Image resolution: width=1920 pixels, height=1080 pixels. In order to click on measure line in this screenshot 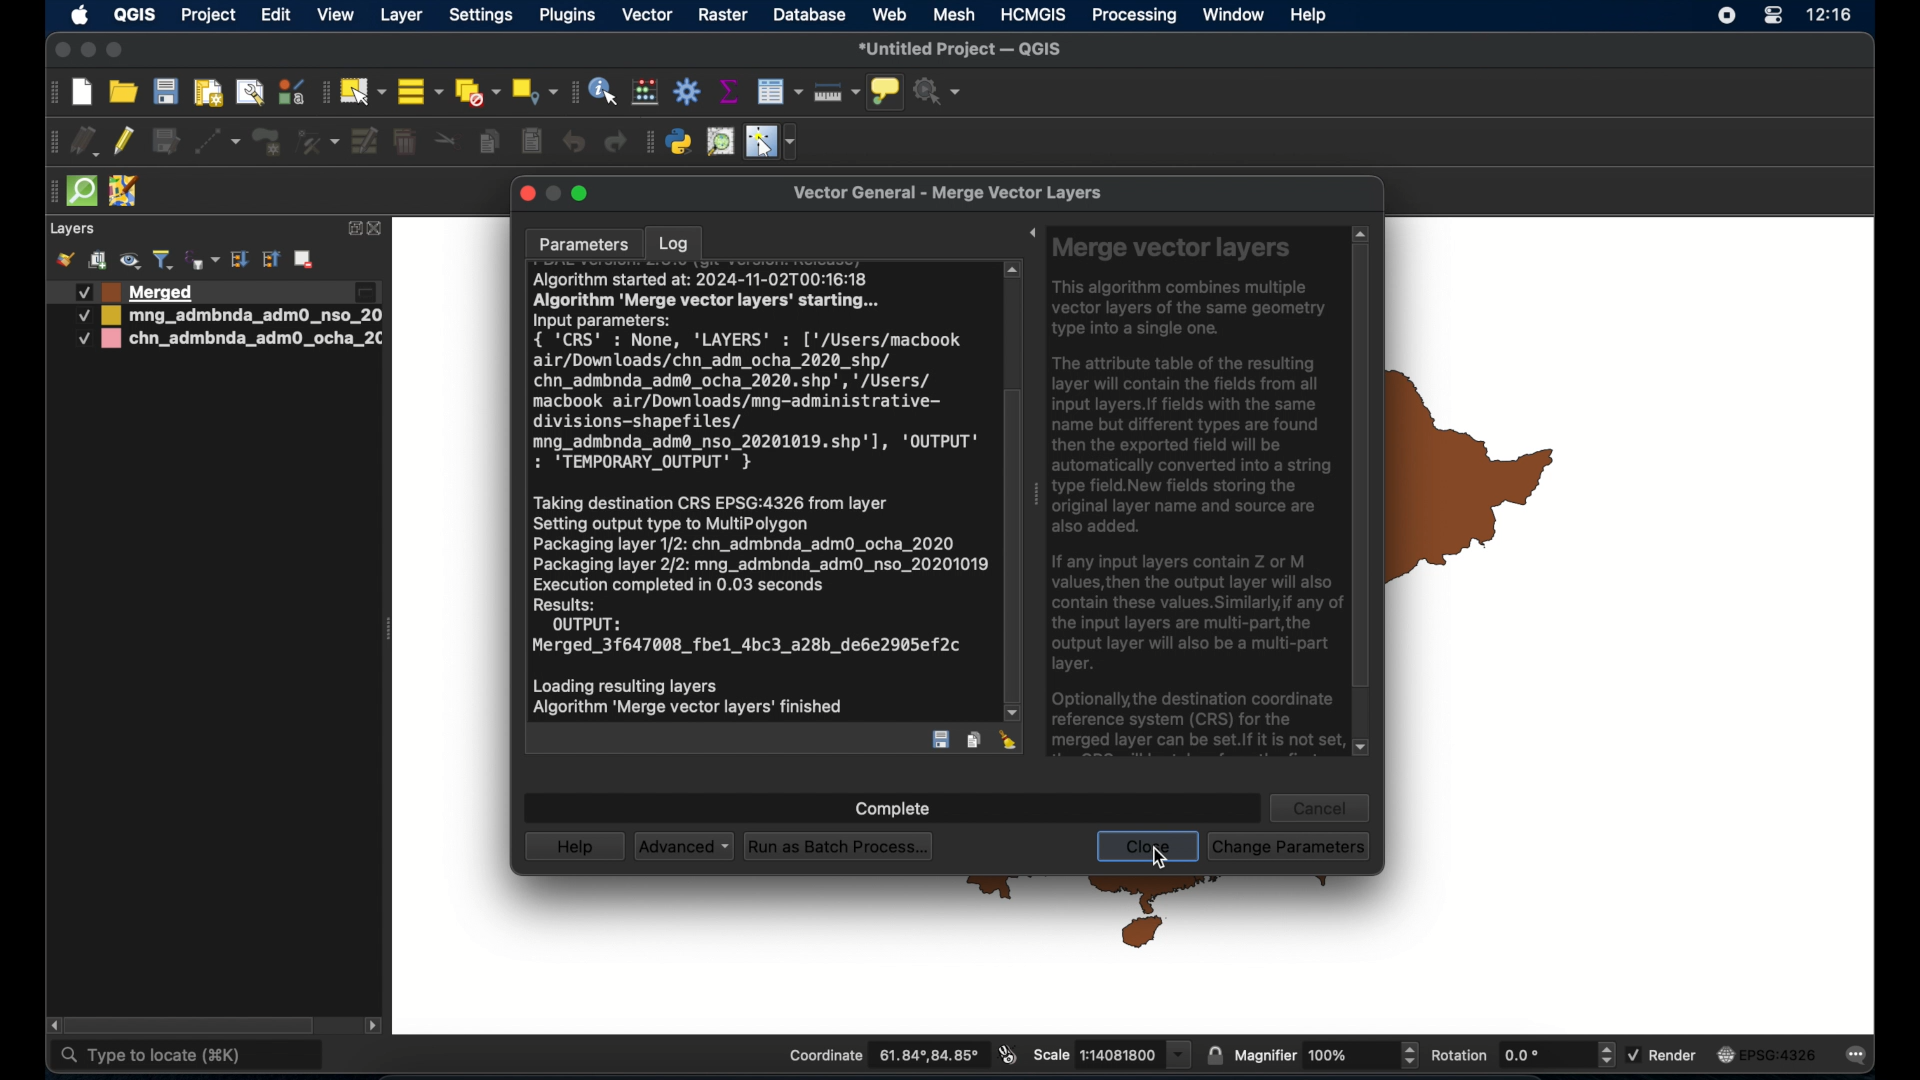, I will do `click(836, 93)`.